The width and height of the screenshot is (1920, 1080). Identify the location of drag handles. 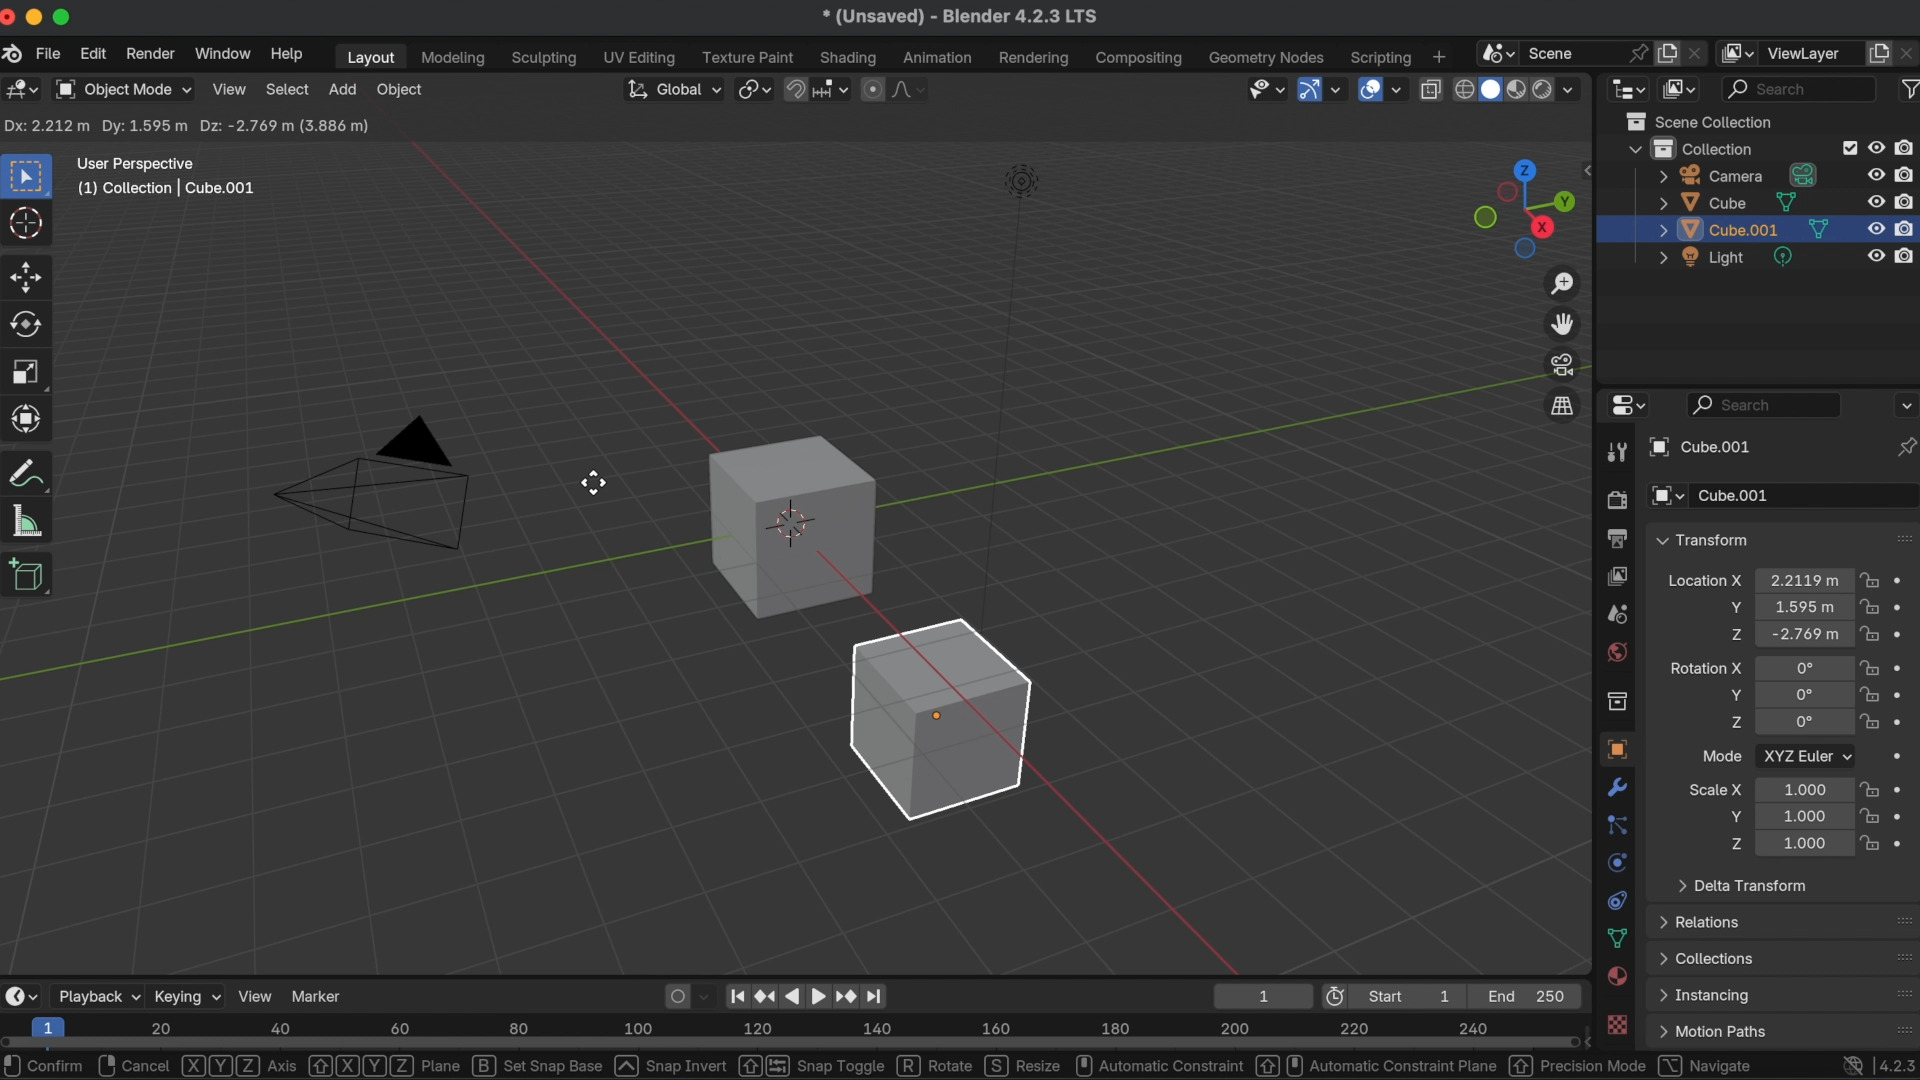
(1902, 993).